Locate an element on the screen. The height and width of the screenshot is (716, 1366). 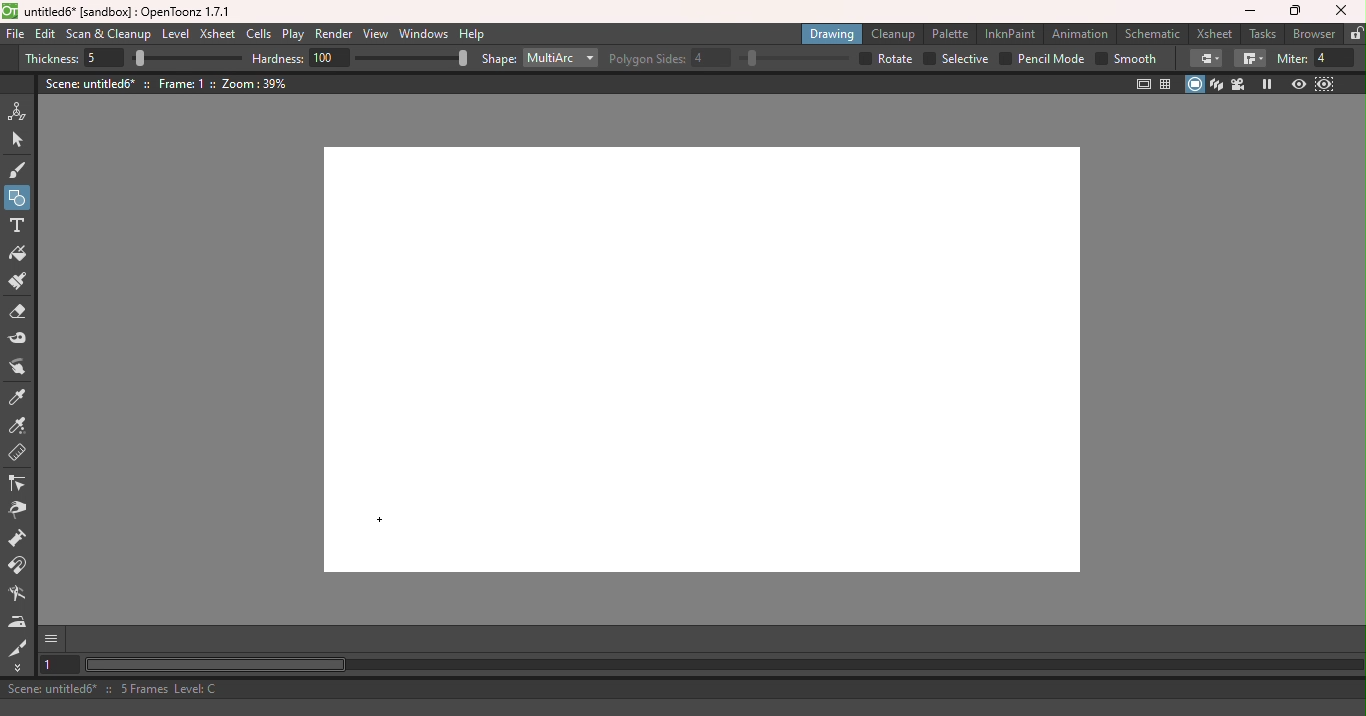
Close is located at coordinates (1344, 11).